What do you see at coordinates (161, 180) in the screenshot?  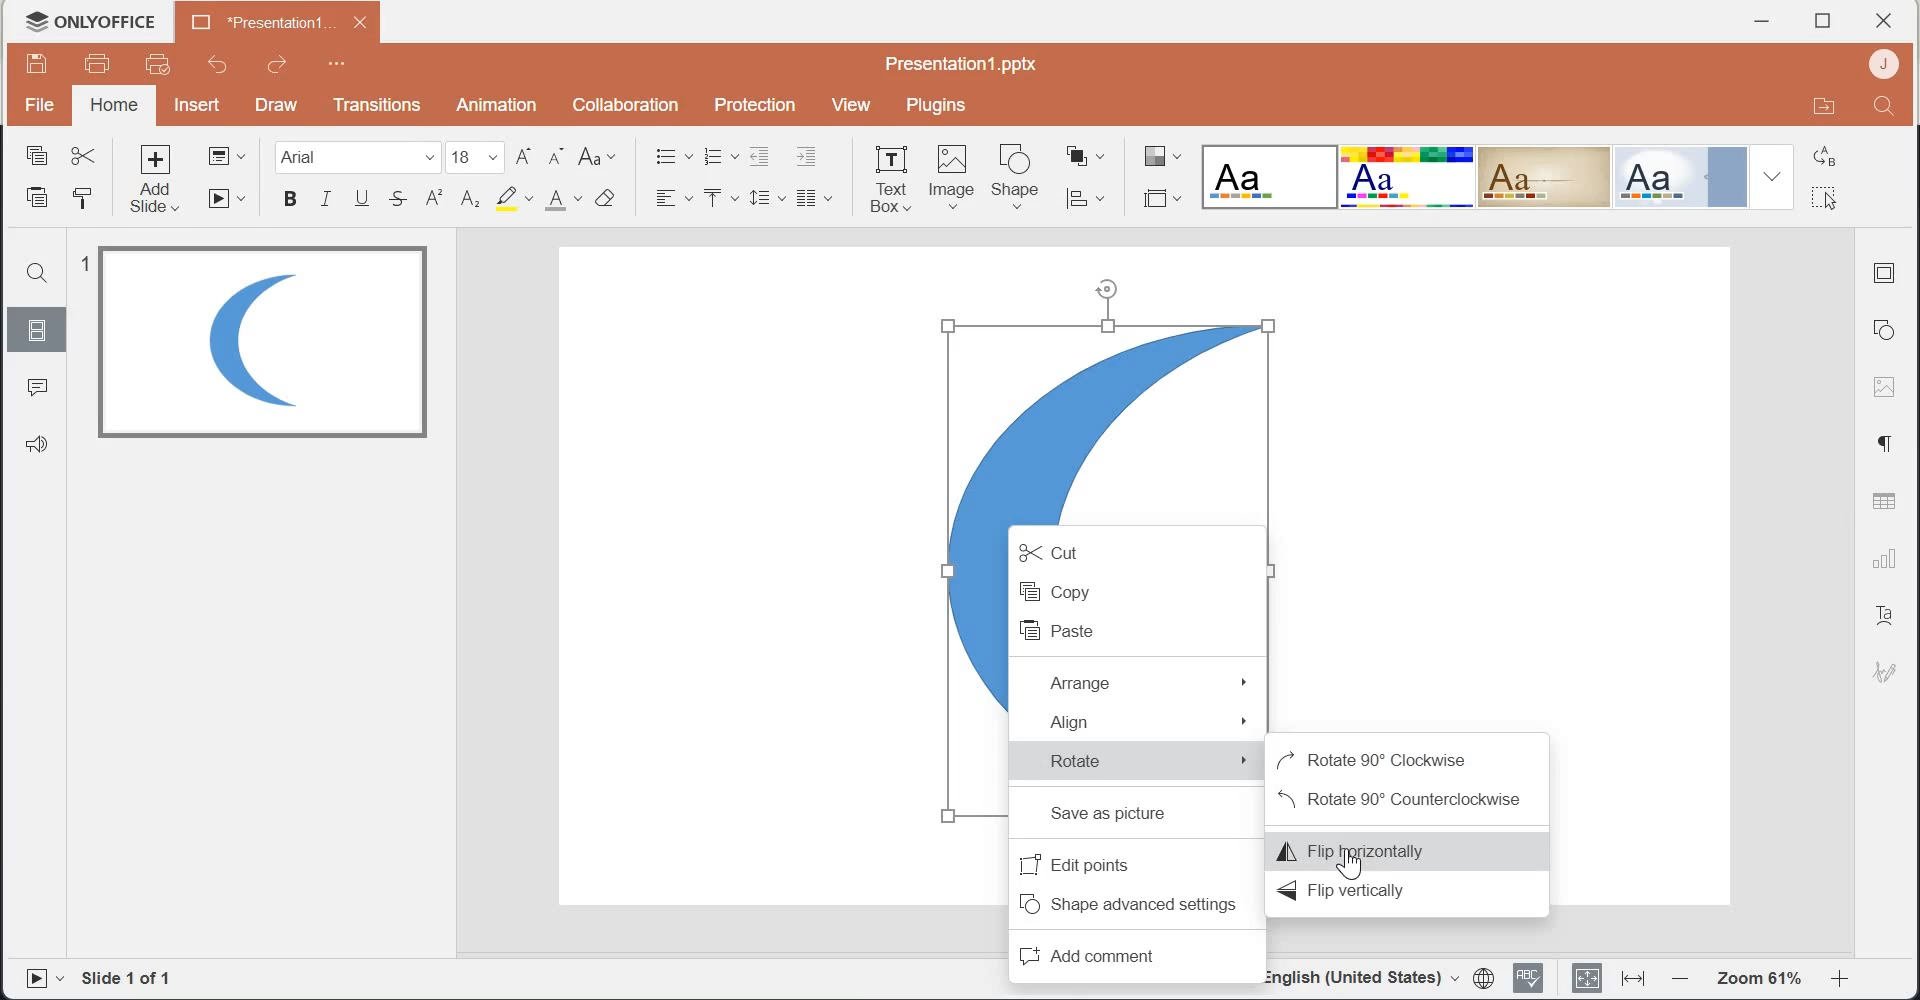 I see `Add slide` at bounding box center [161, 180].